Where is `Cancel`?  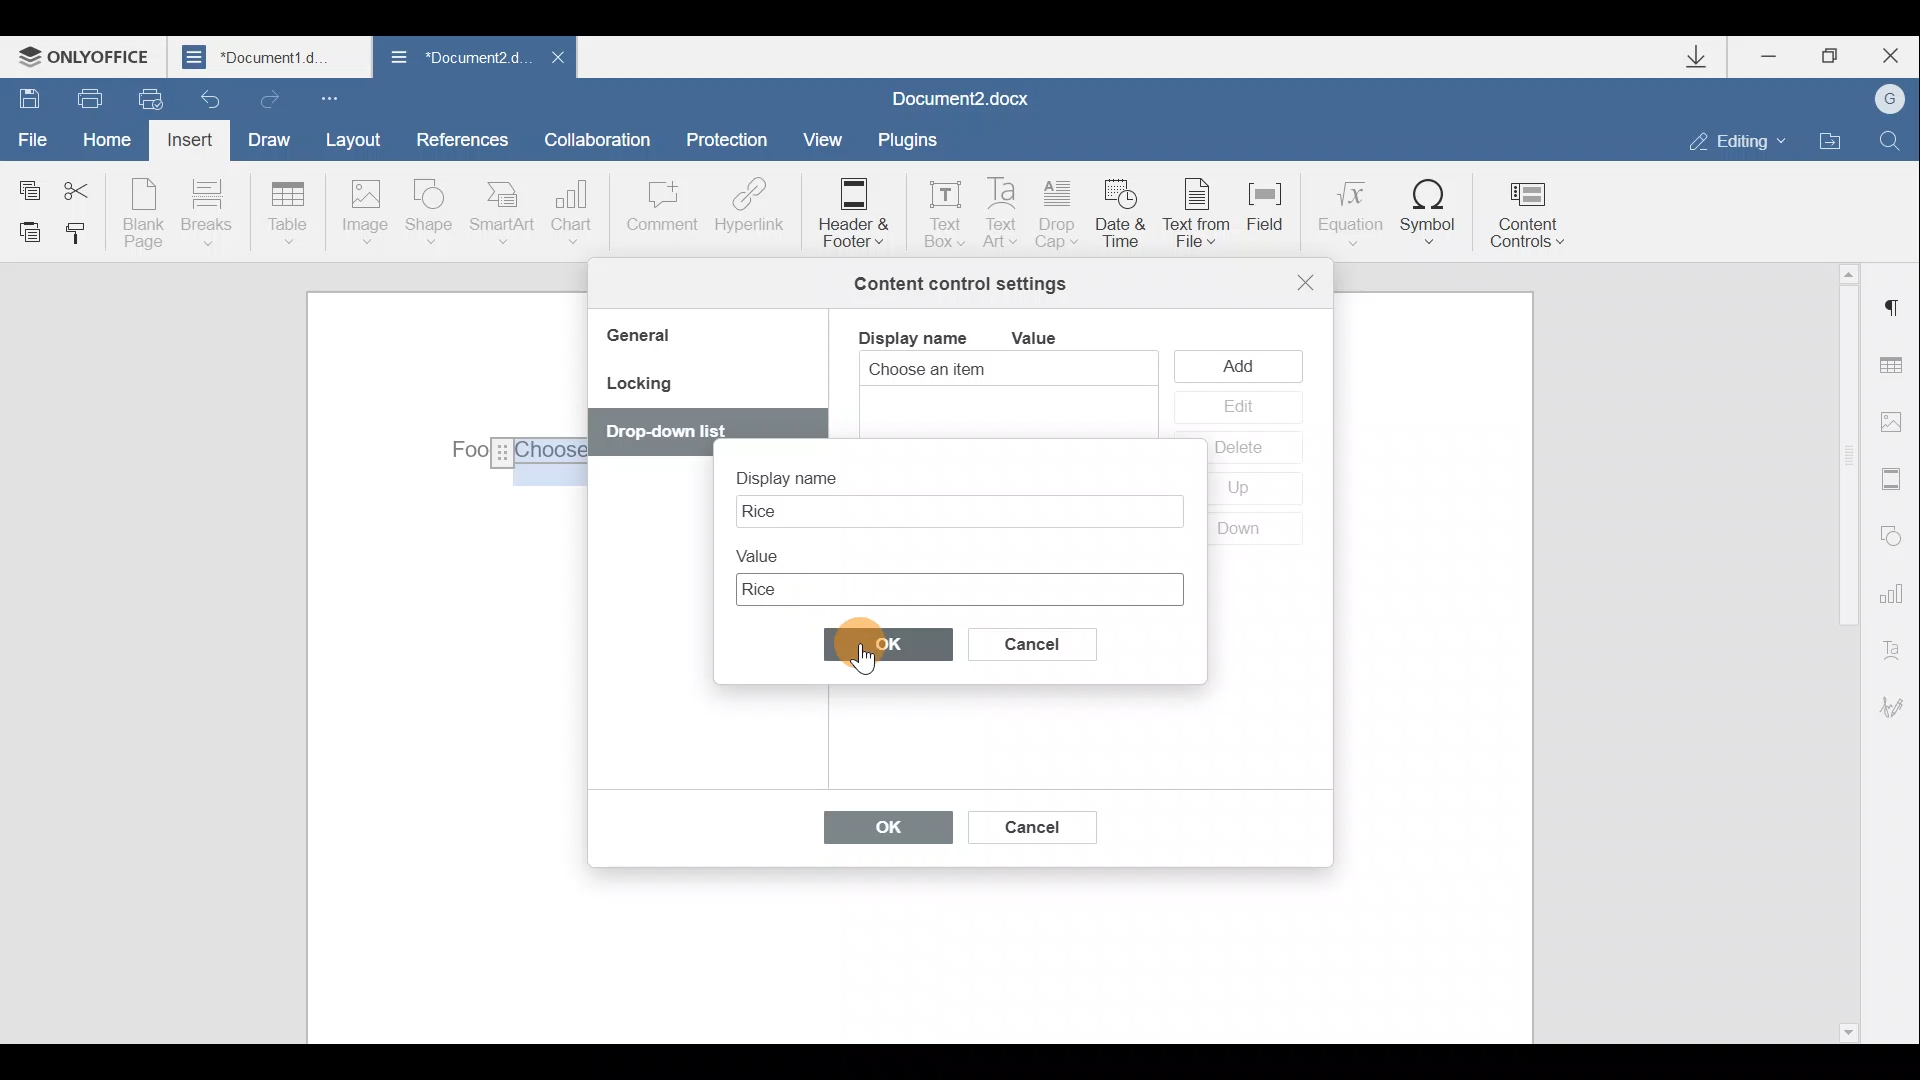
Cancel is located at coordinates (1030, 823).